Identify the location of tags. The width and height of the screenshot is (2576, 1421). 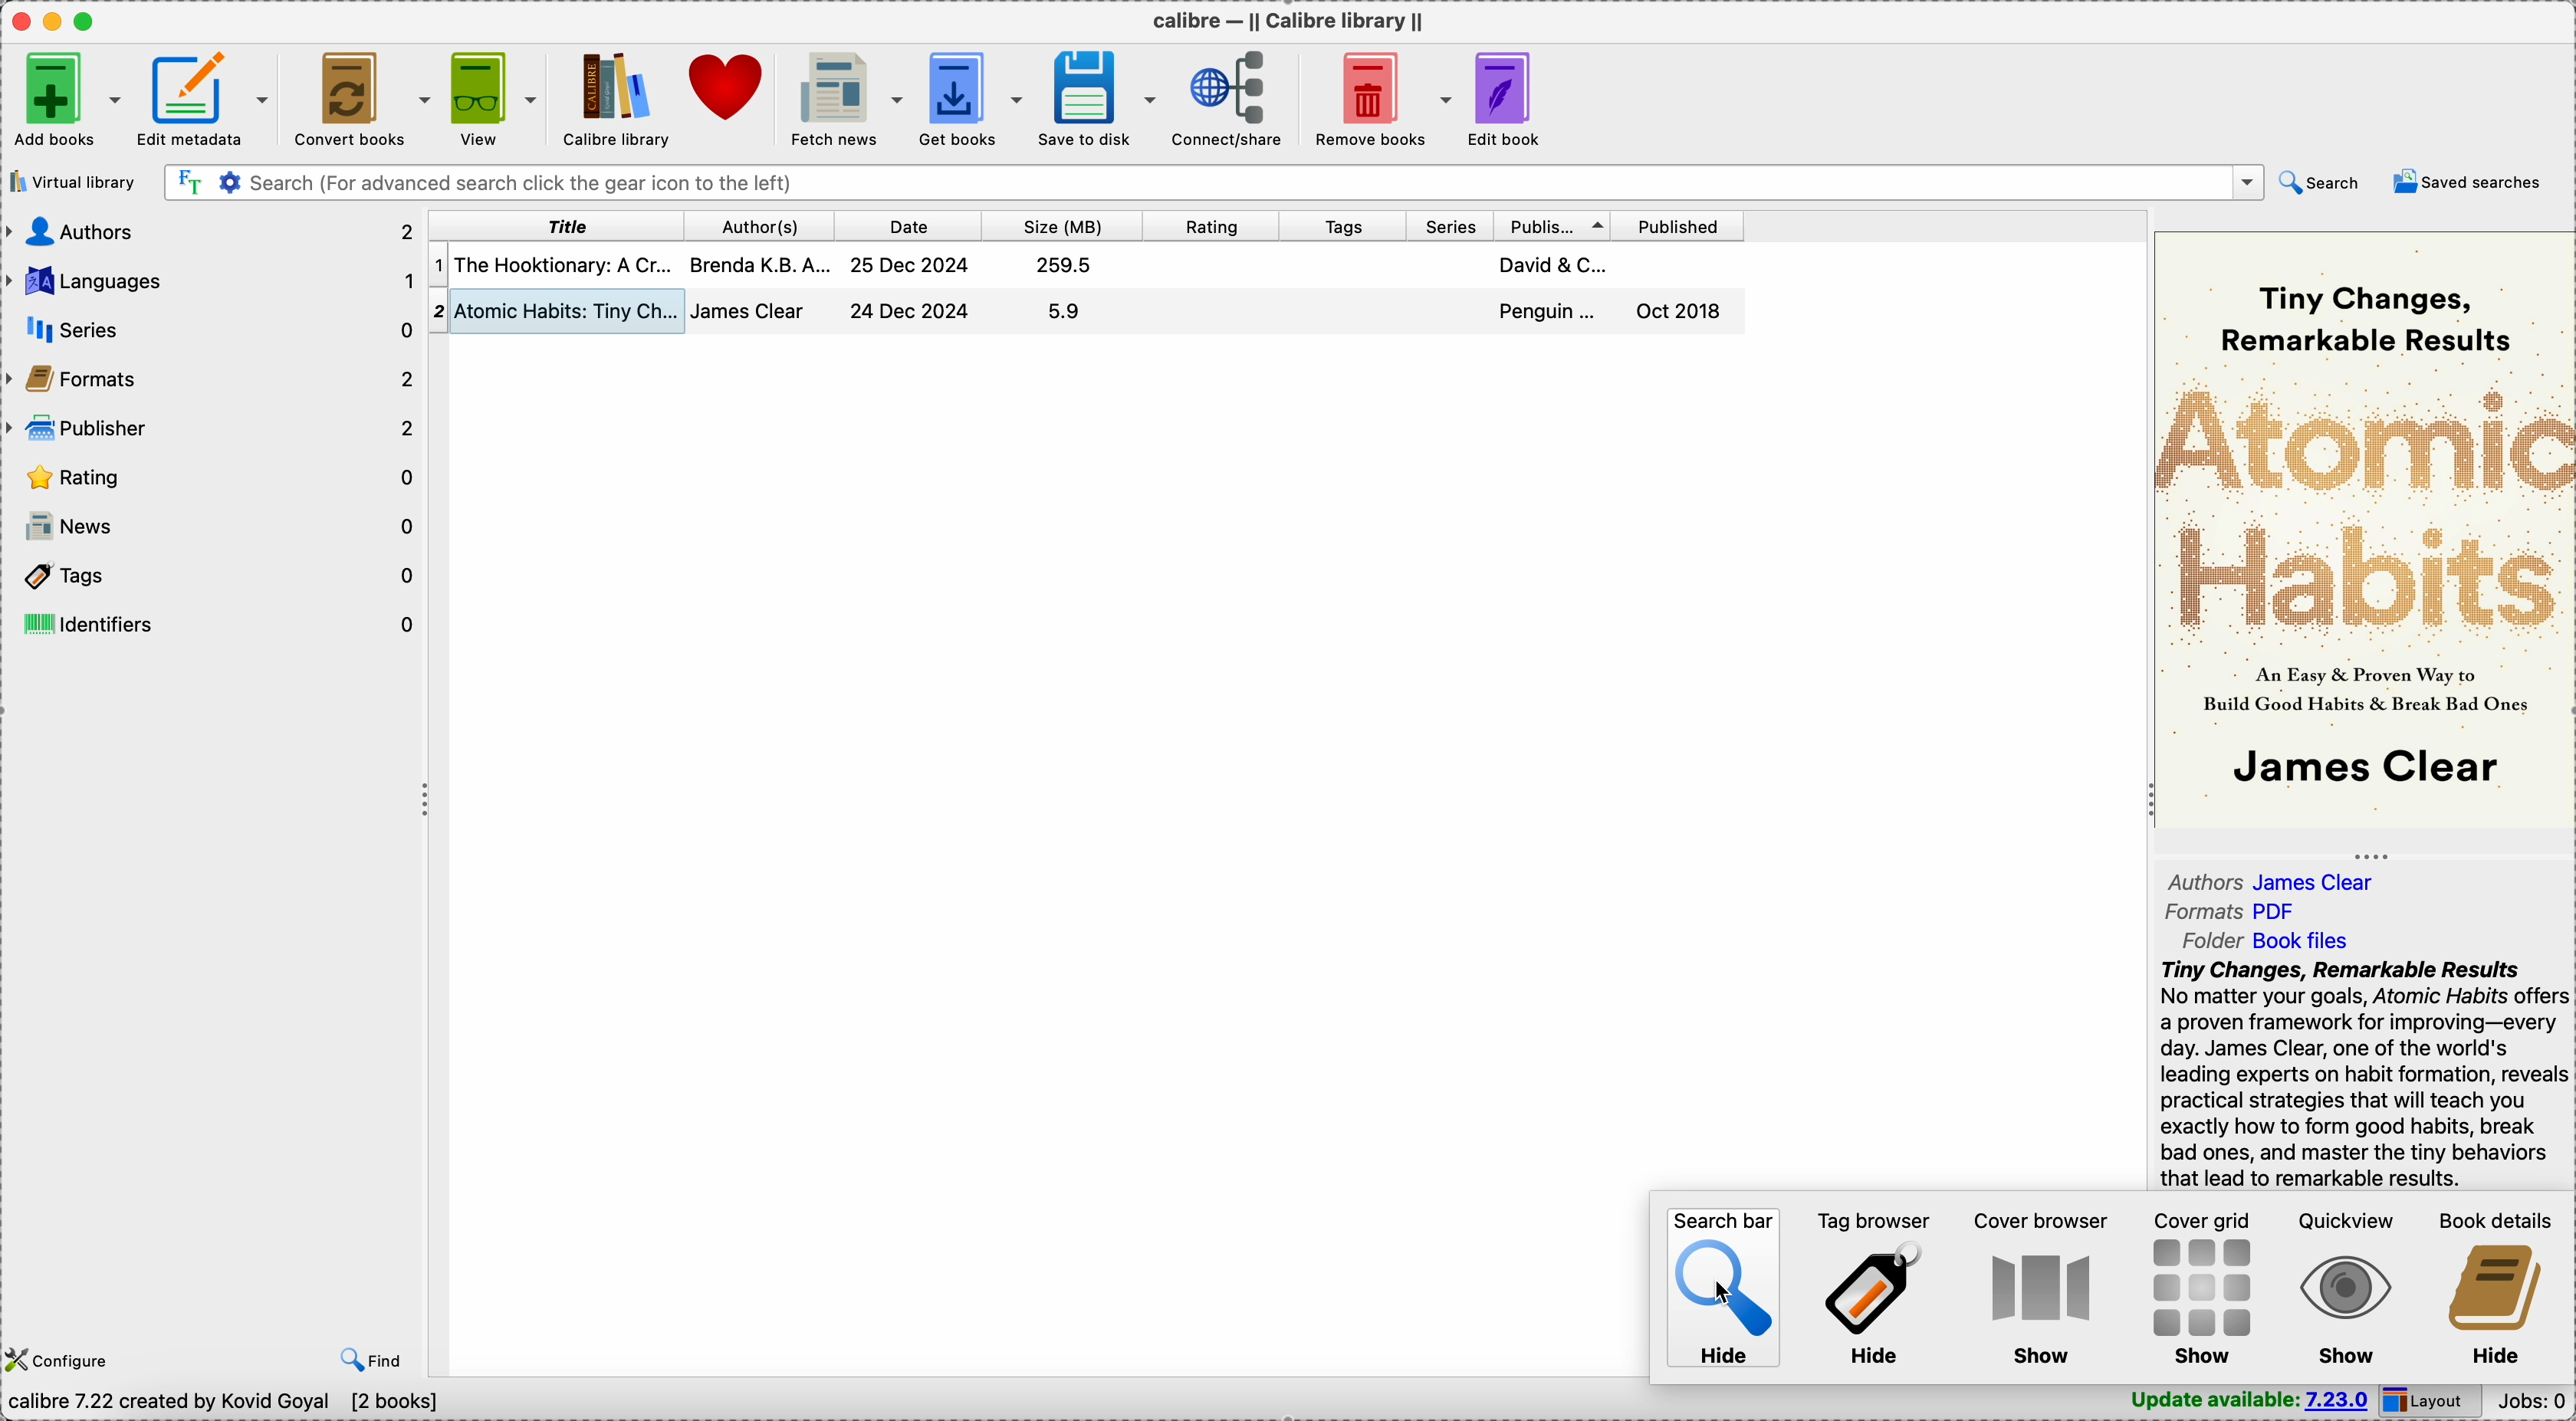
(213, 575).